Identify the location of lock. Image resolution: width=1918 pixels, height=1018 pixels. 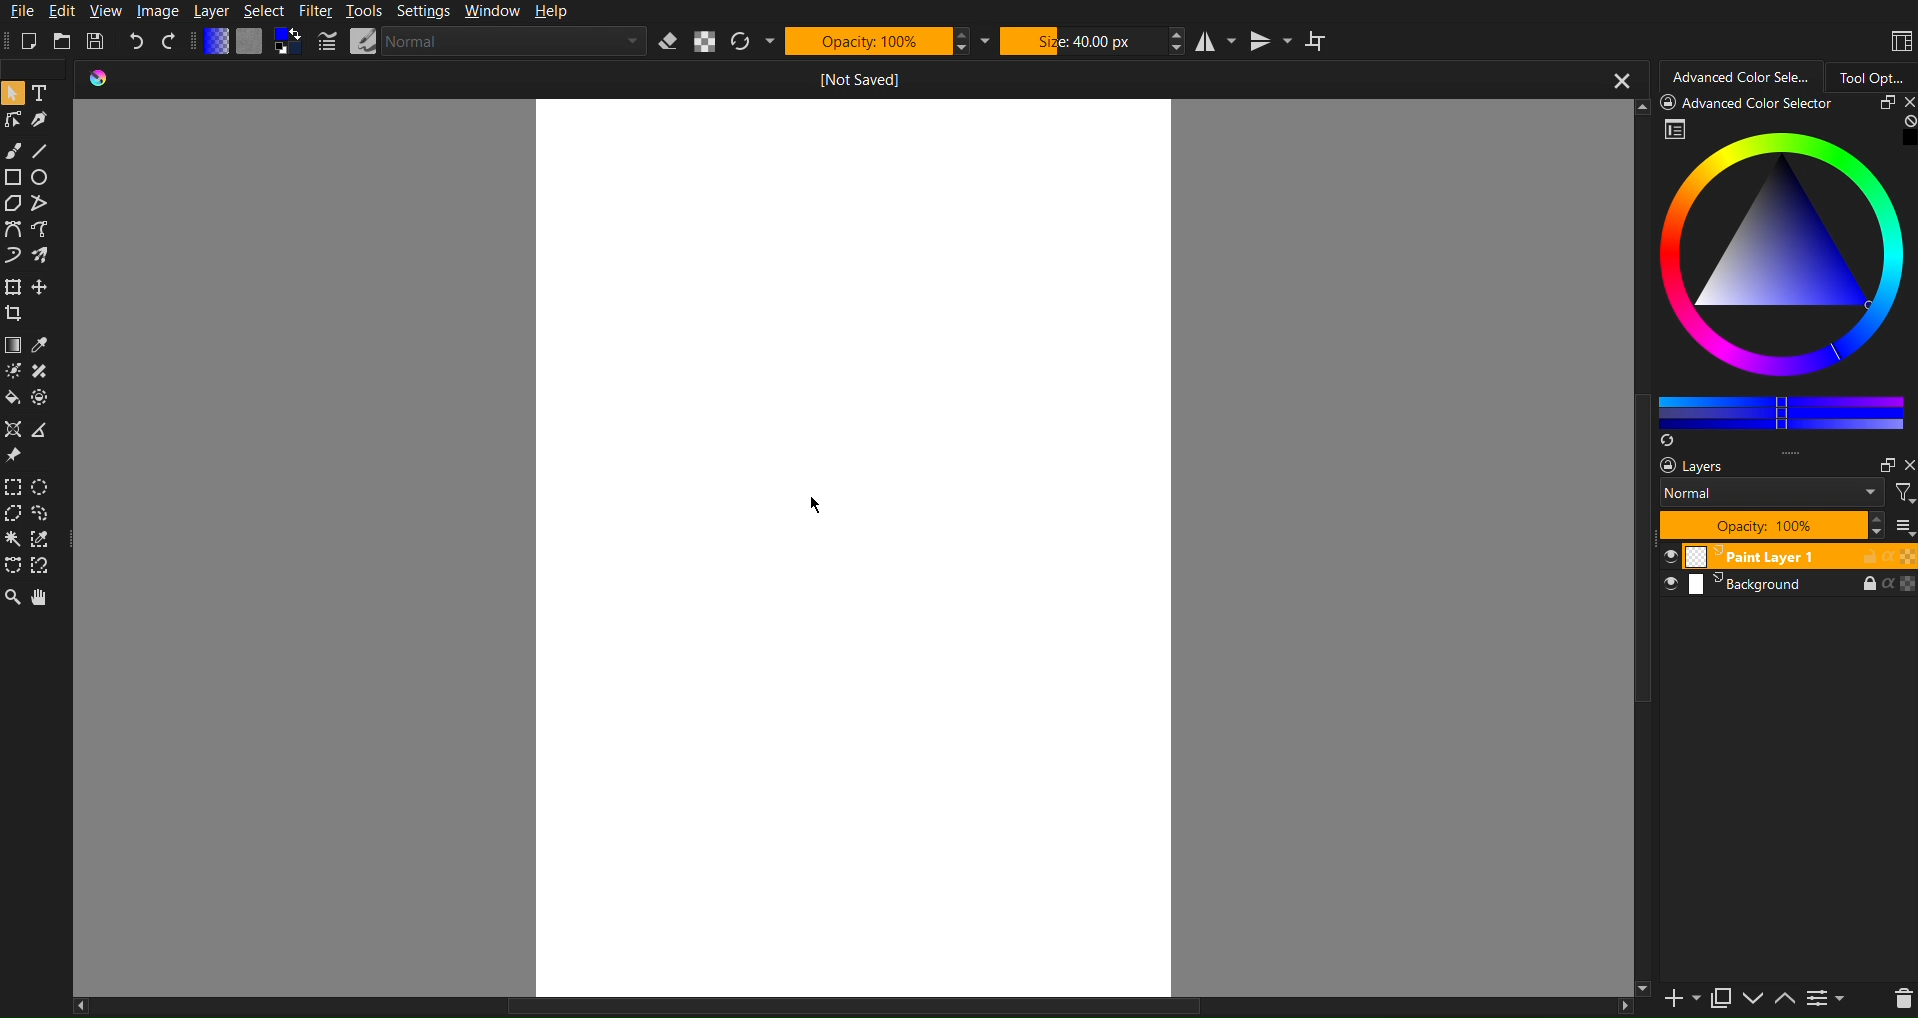
(1854, 583).